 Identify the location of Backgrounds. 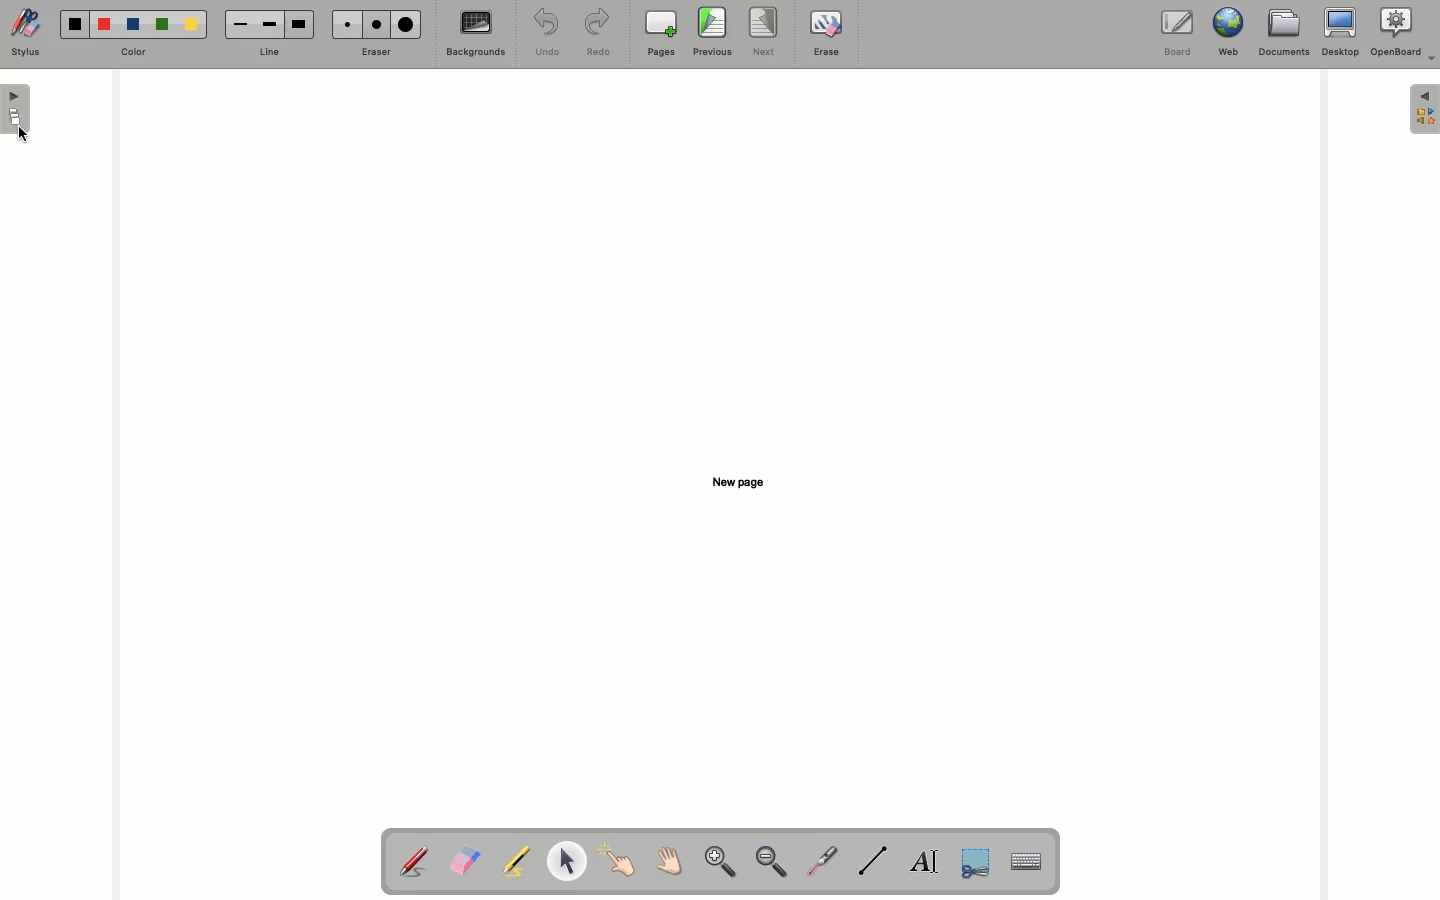
(477, 33).